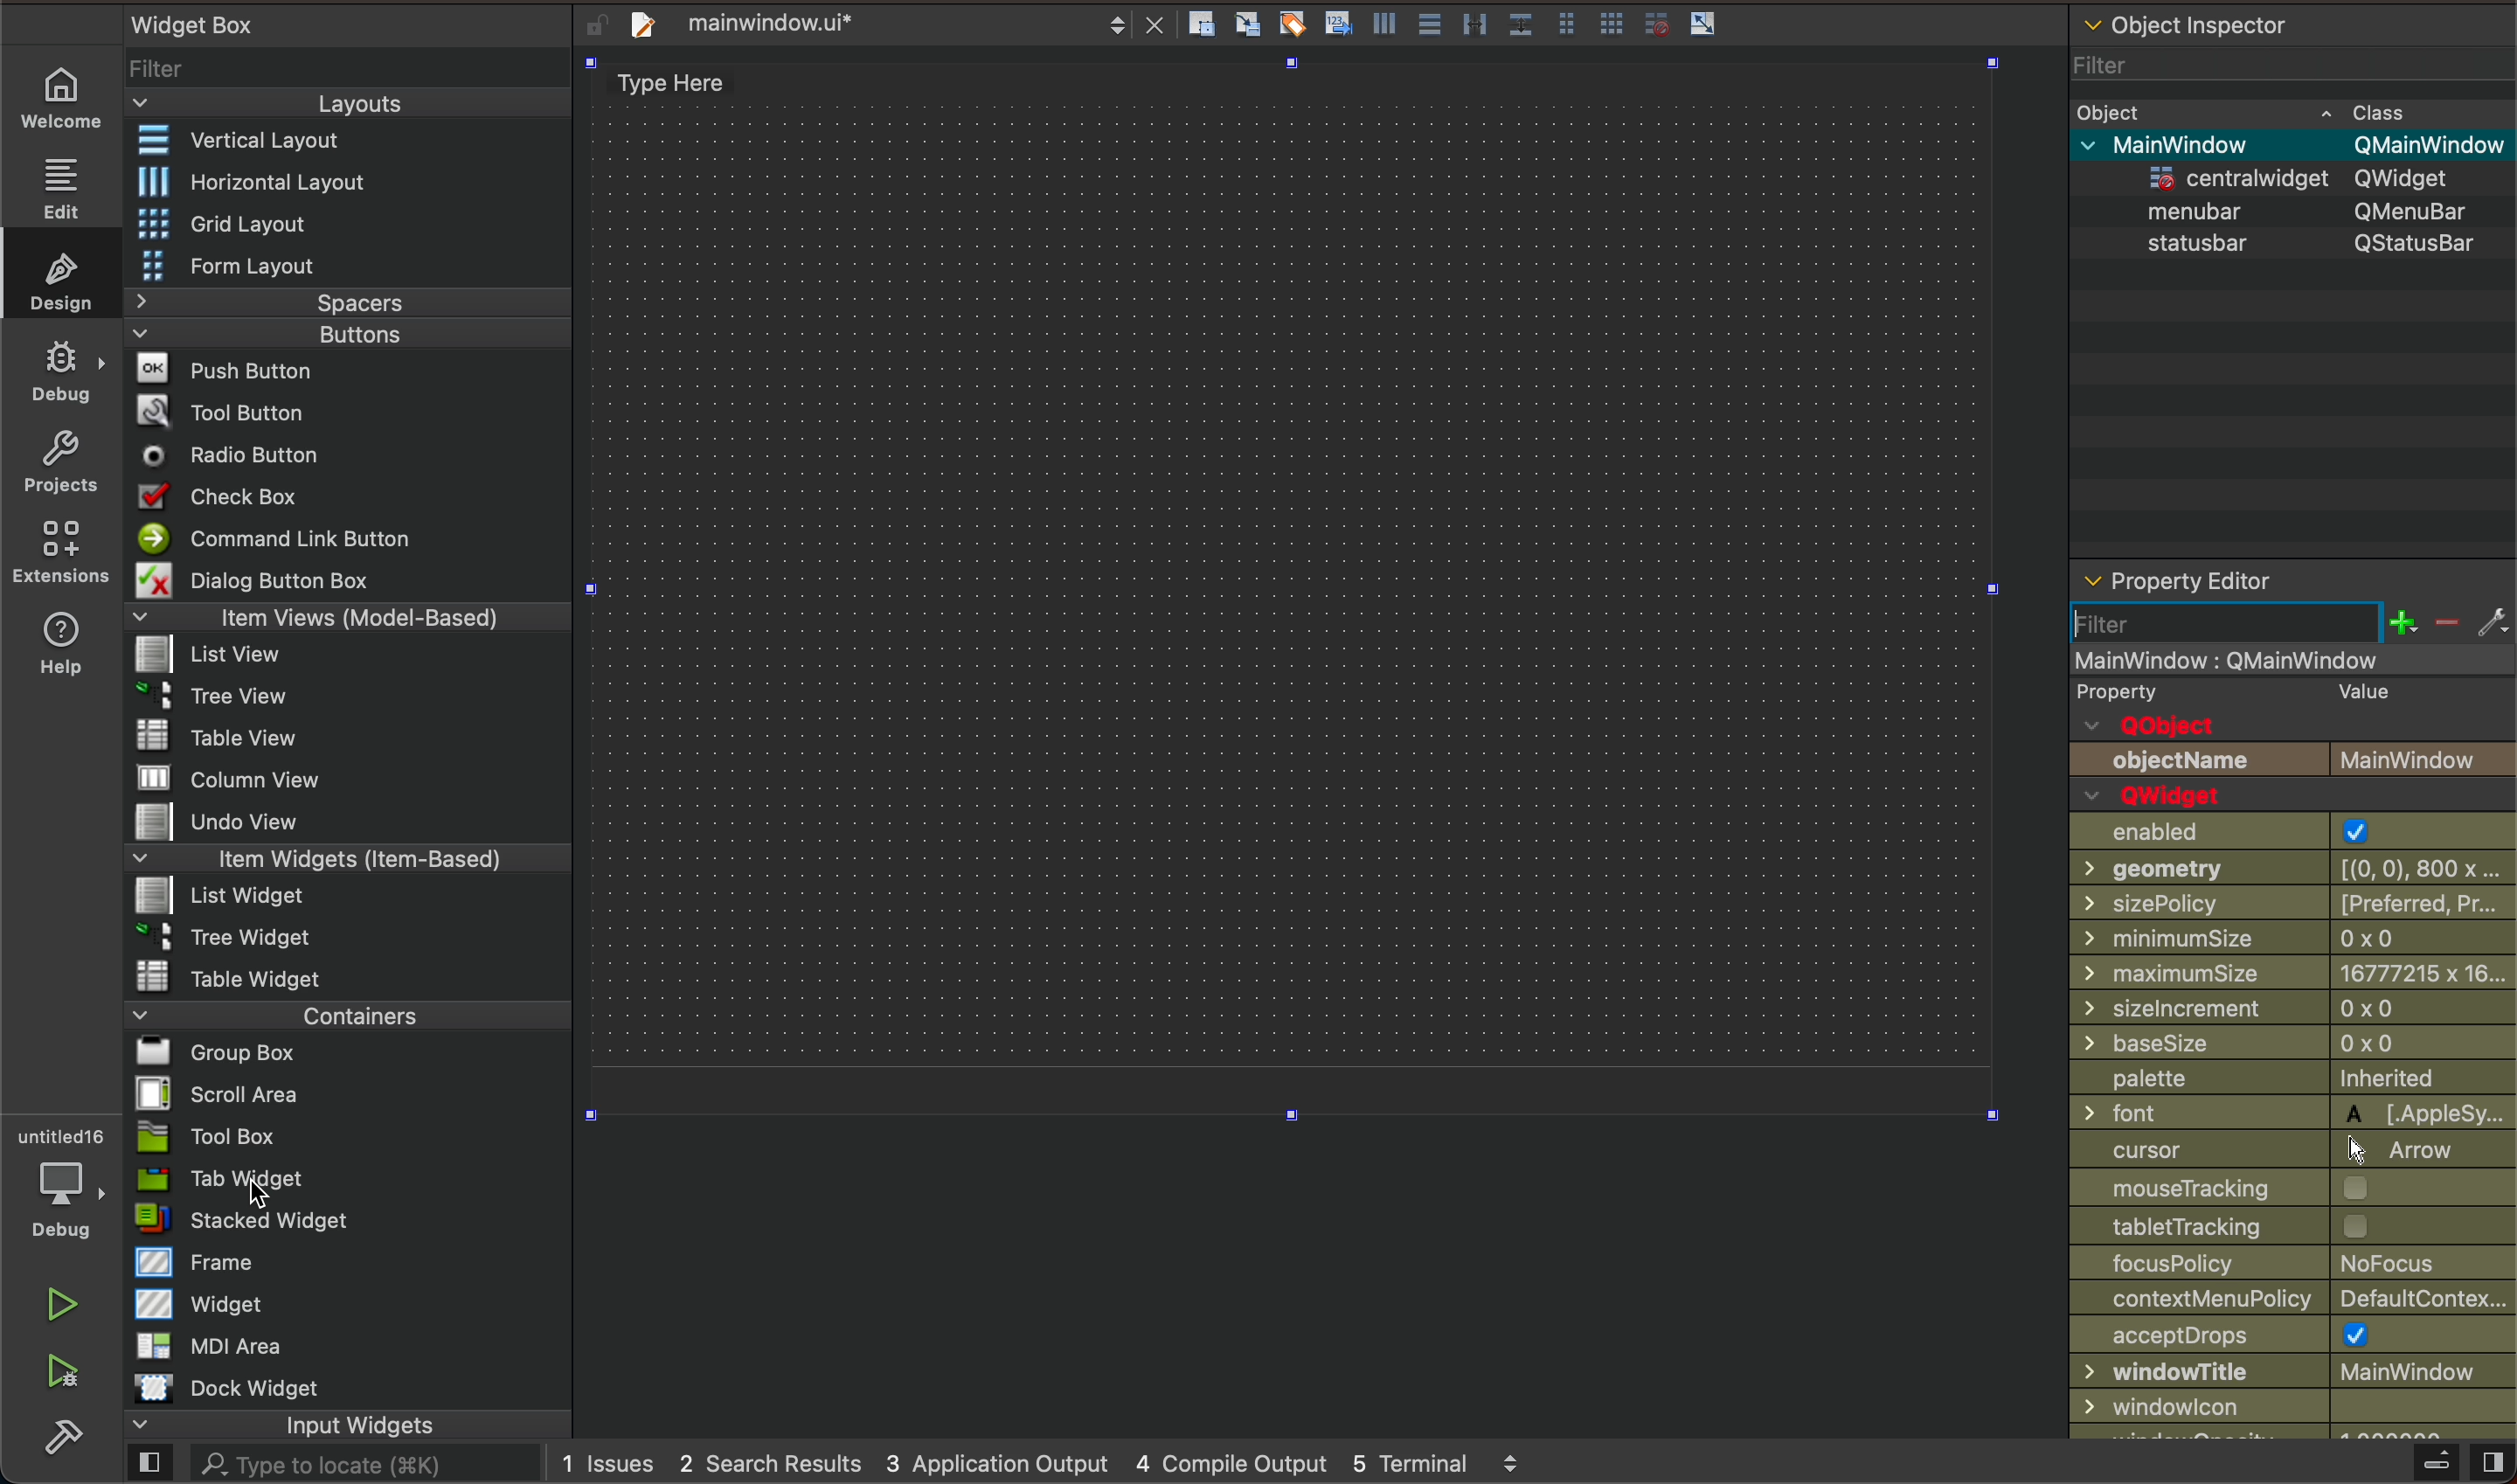  What do you see at coordinates (349, 103) in the screenshot?
I see `Layouts` at bounding box center [349, 103].